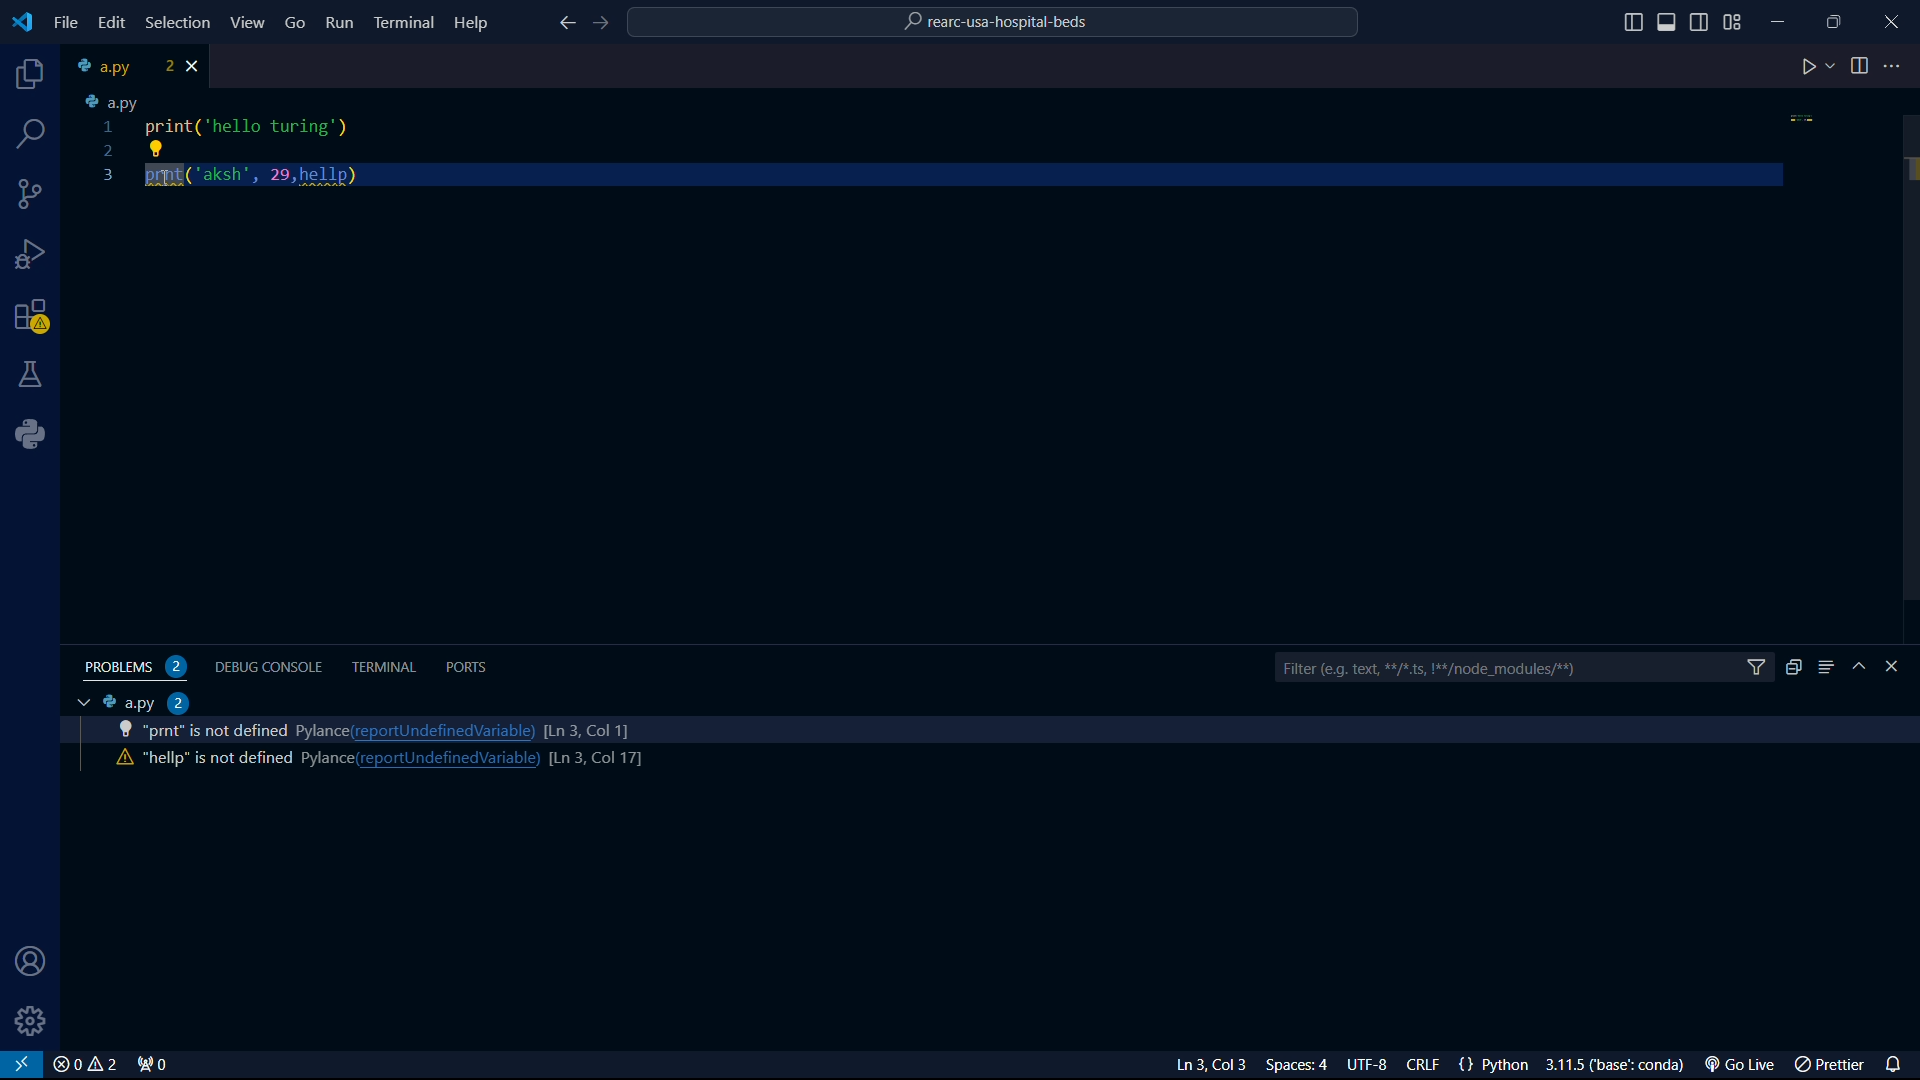 This screenshot has width=1920, height=1080. Describe the element at coordinates (476, 21) in the screenshot. I see `Help` at that location.